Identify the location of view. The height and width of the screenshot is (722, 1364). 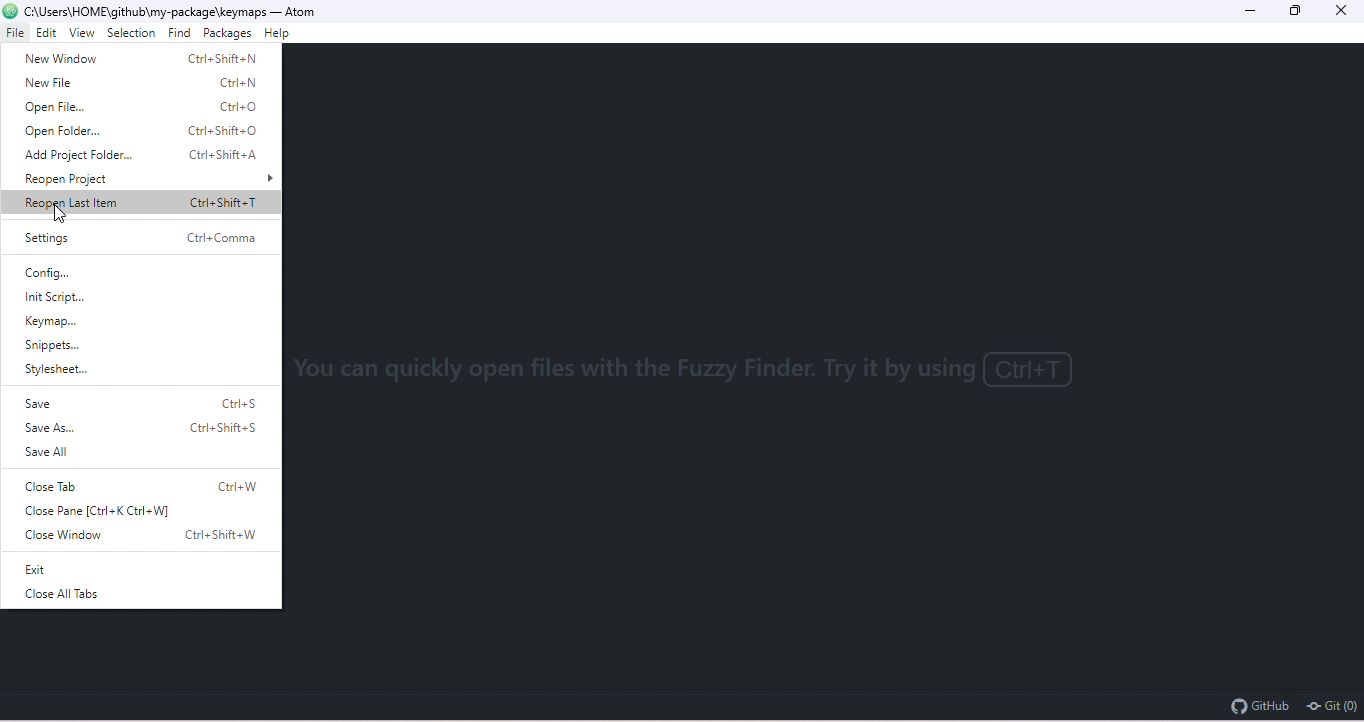
(84, 32).